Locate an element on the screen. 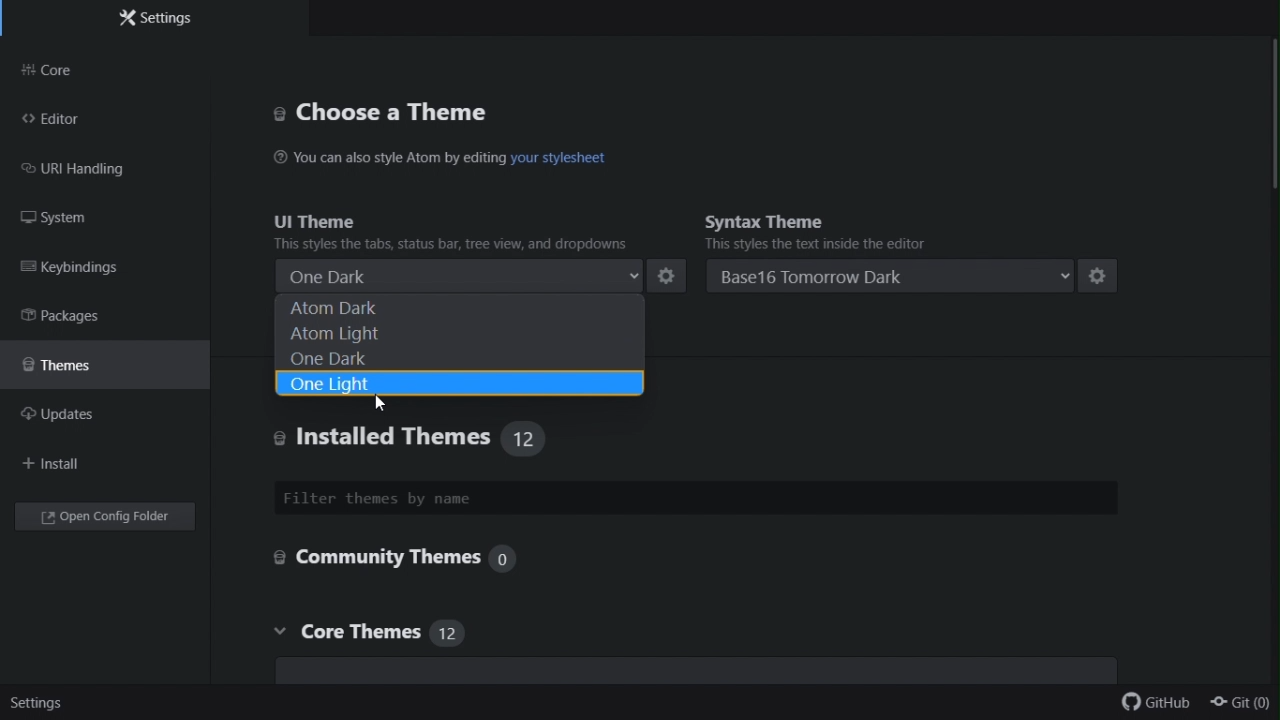 This screenshot has height=720, width=1280. URL handling is located at coordinates (94, 171).